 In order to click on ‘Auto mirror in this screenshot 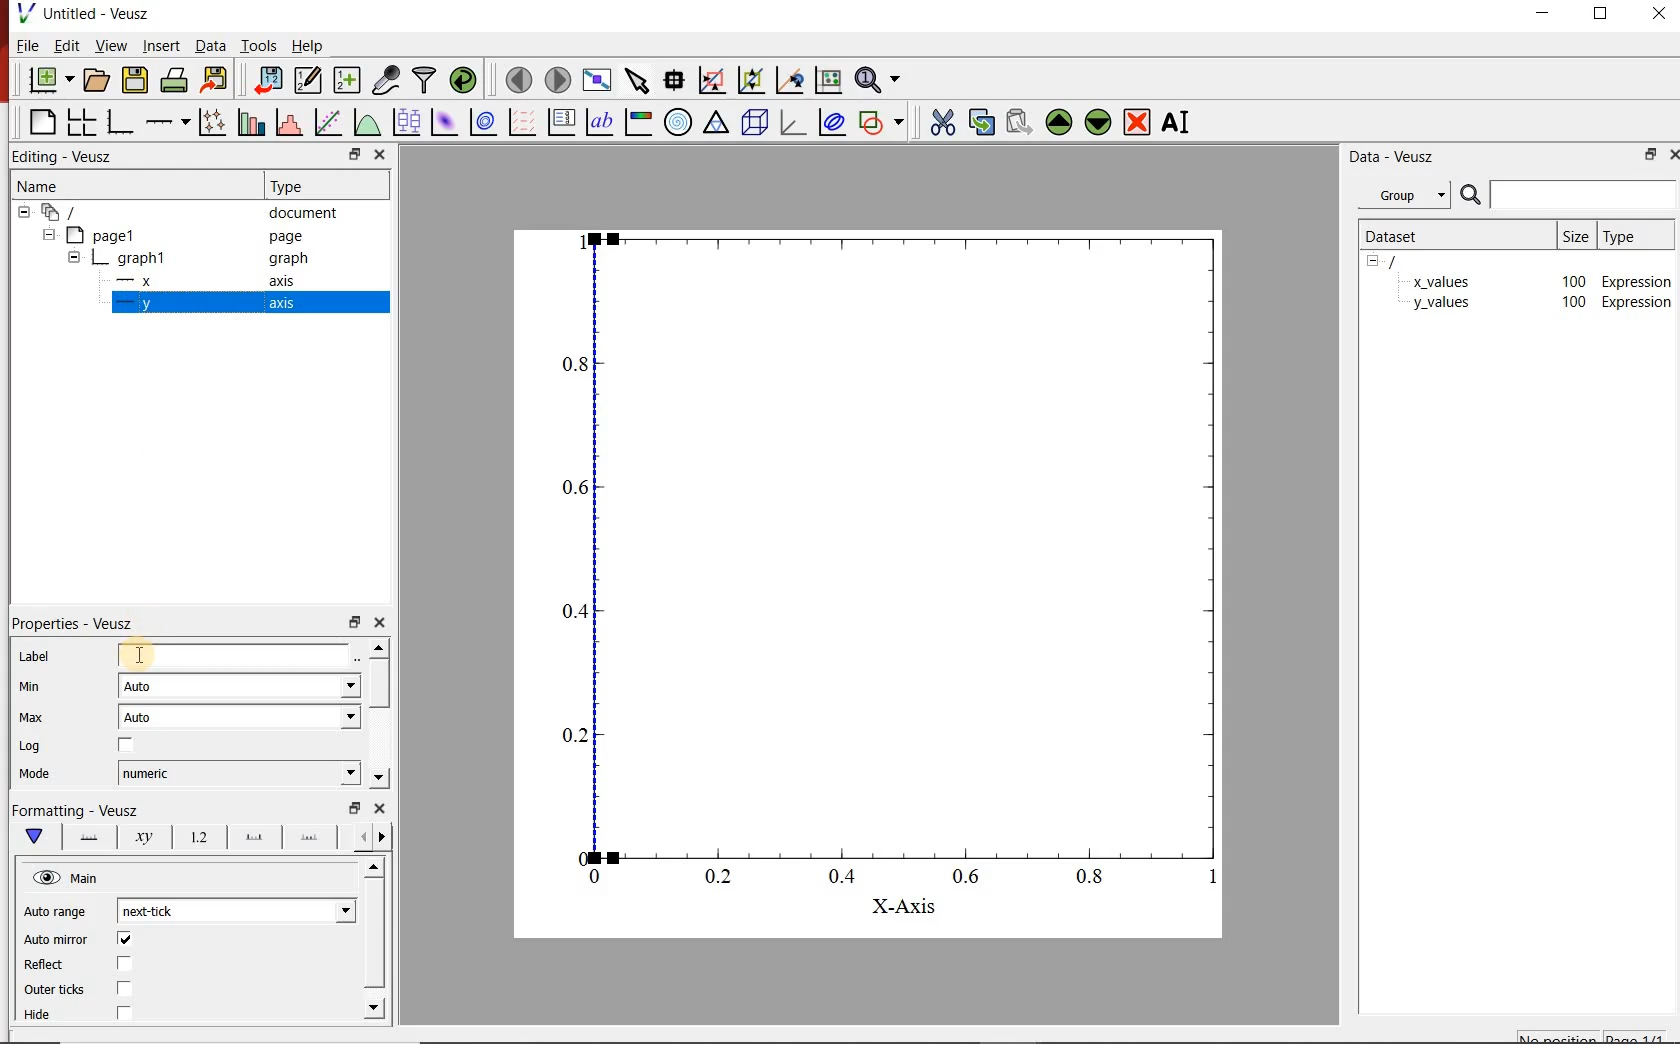, I will do `click(58, 938)`.